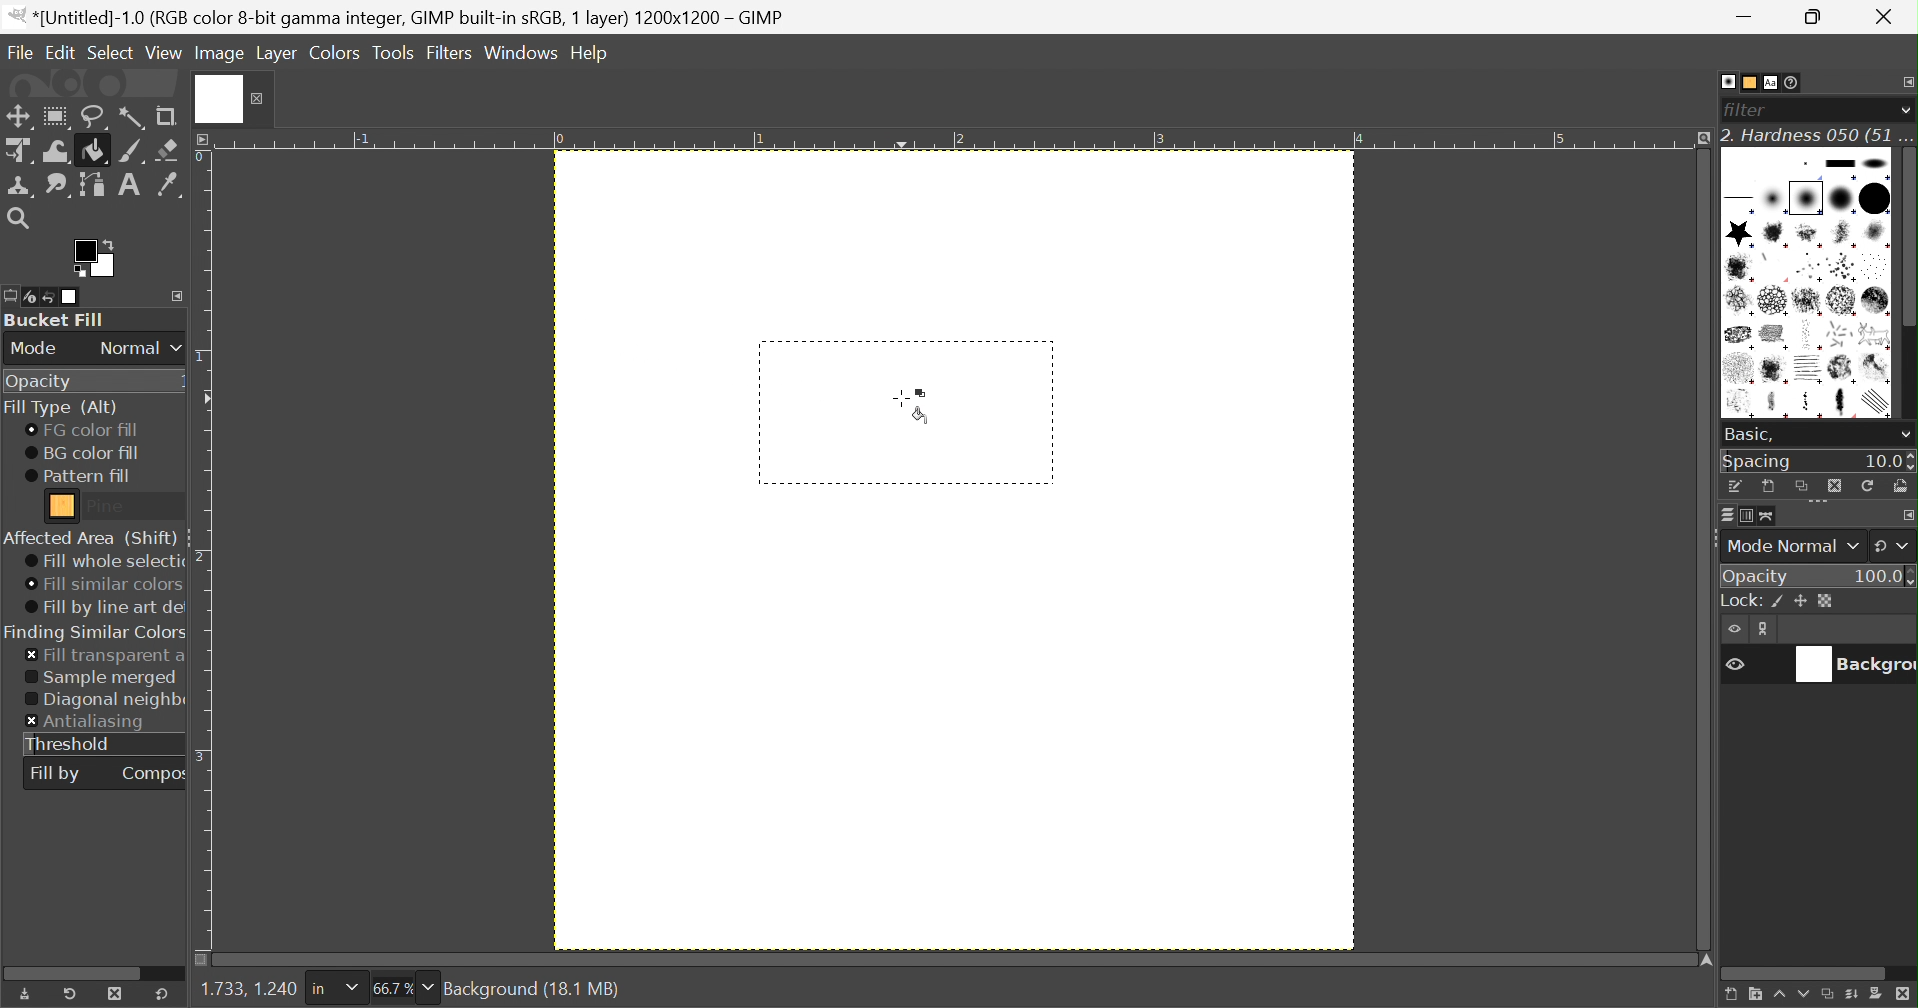 This screenshot has height=1008, width=1918. Describe the element at coordinates (1739, 233) in the screenshot. I see `Star` at that location.